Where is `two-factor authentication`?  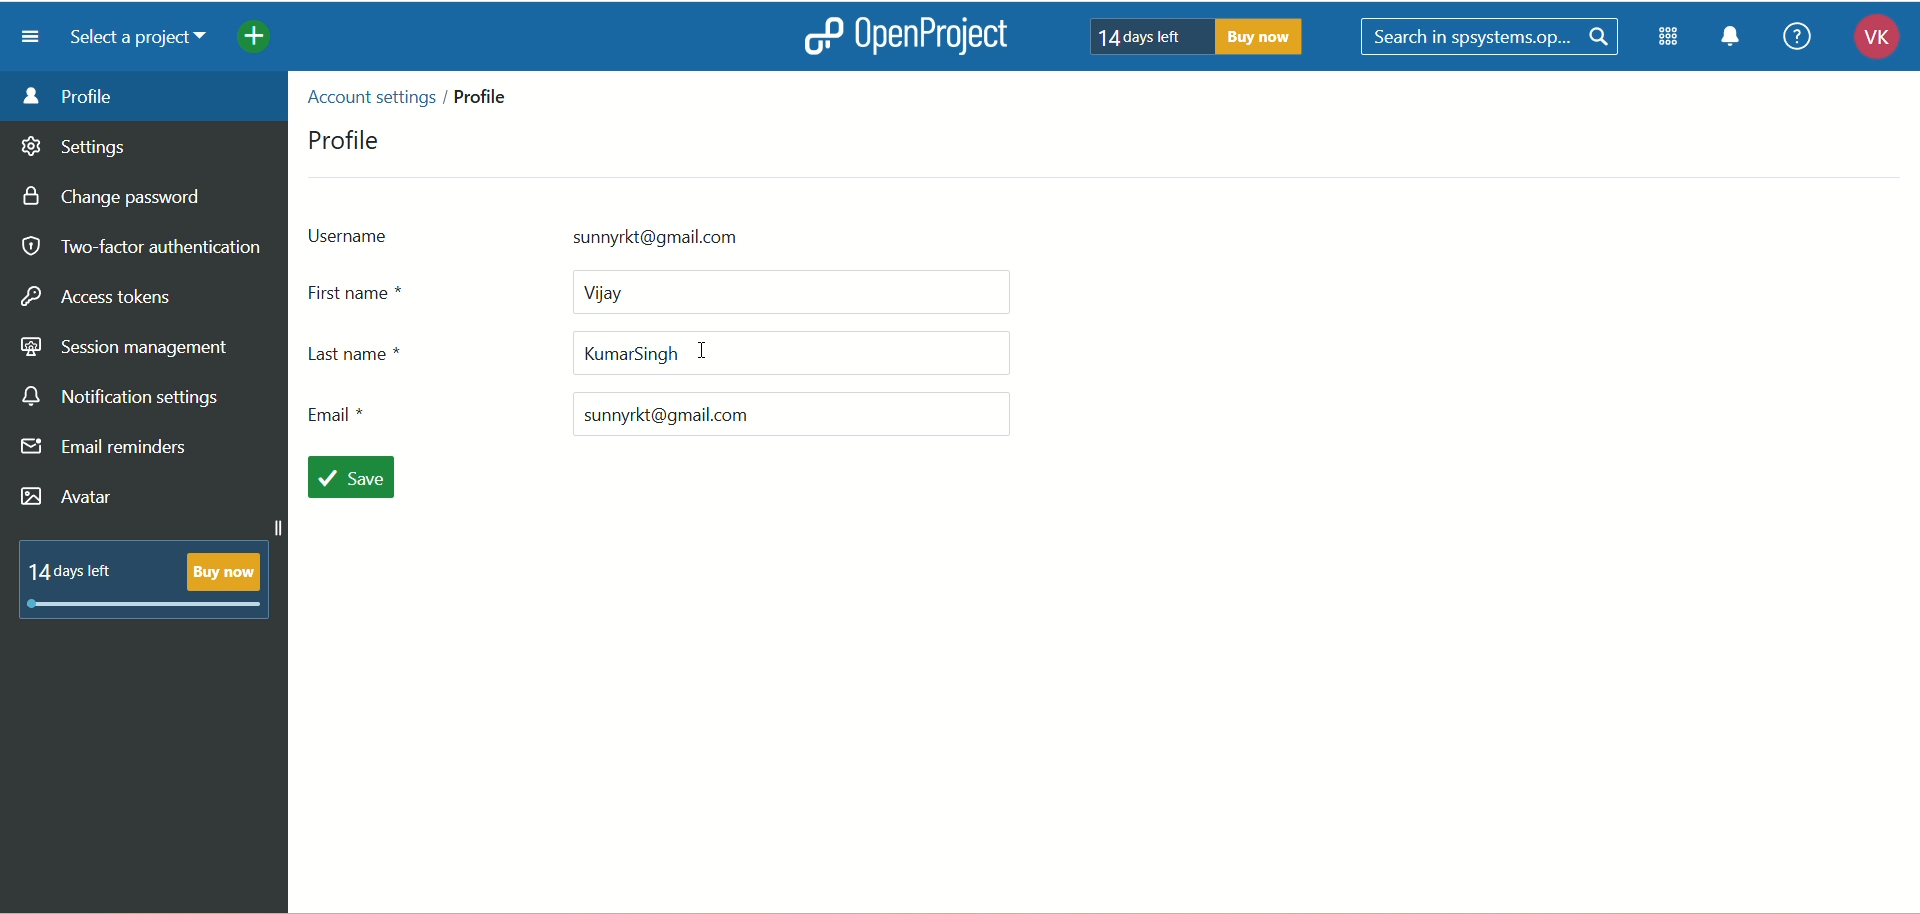
two-factor authentication is located at coordinates (140, 247).